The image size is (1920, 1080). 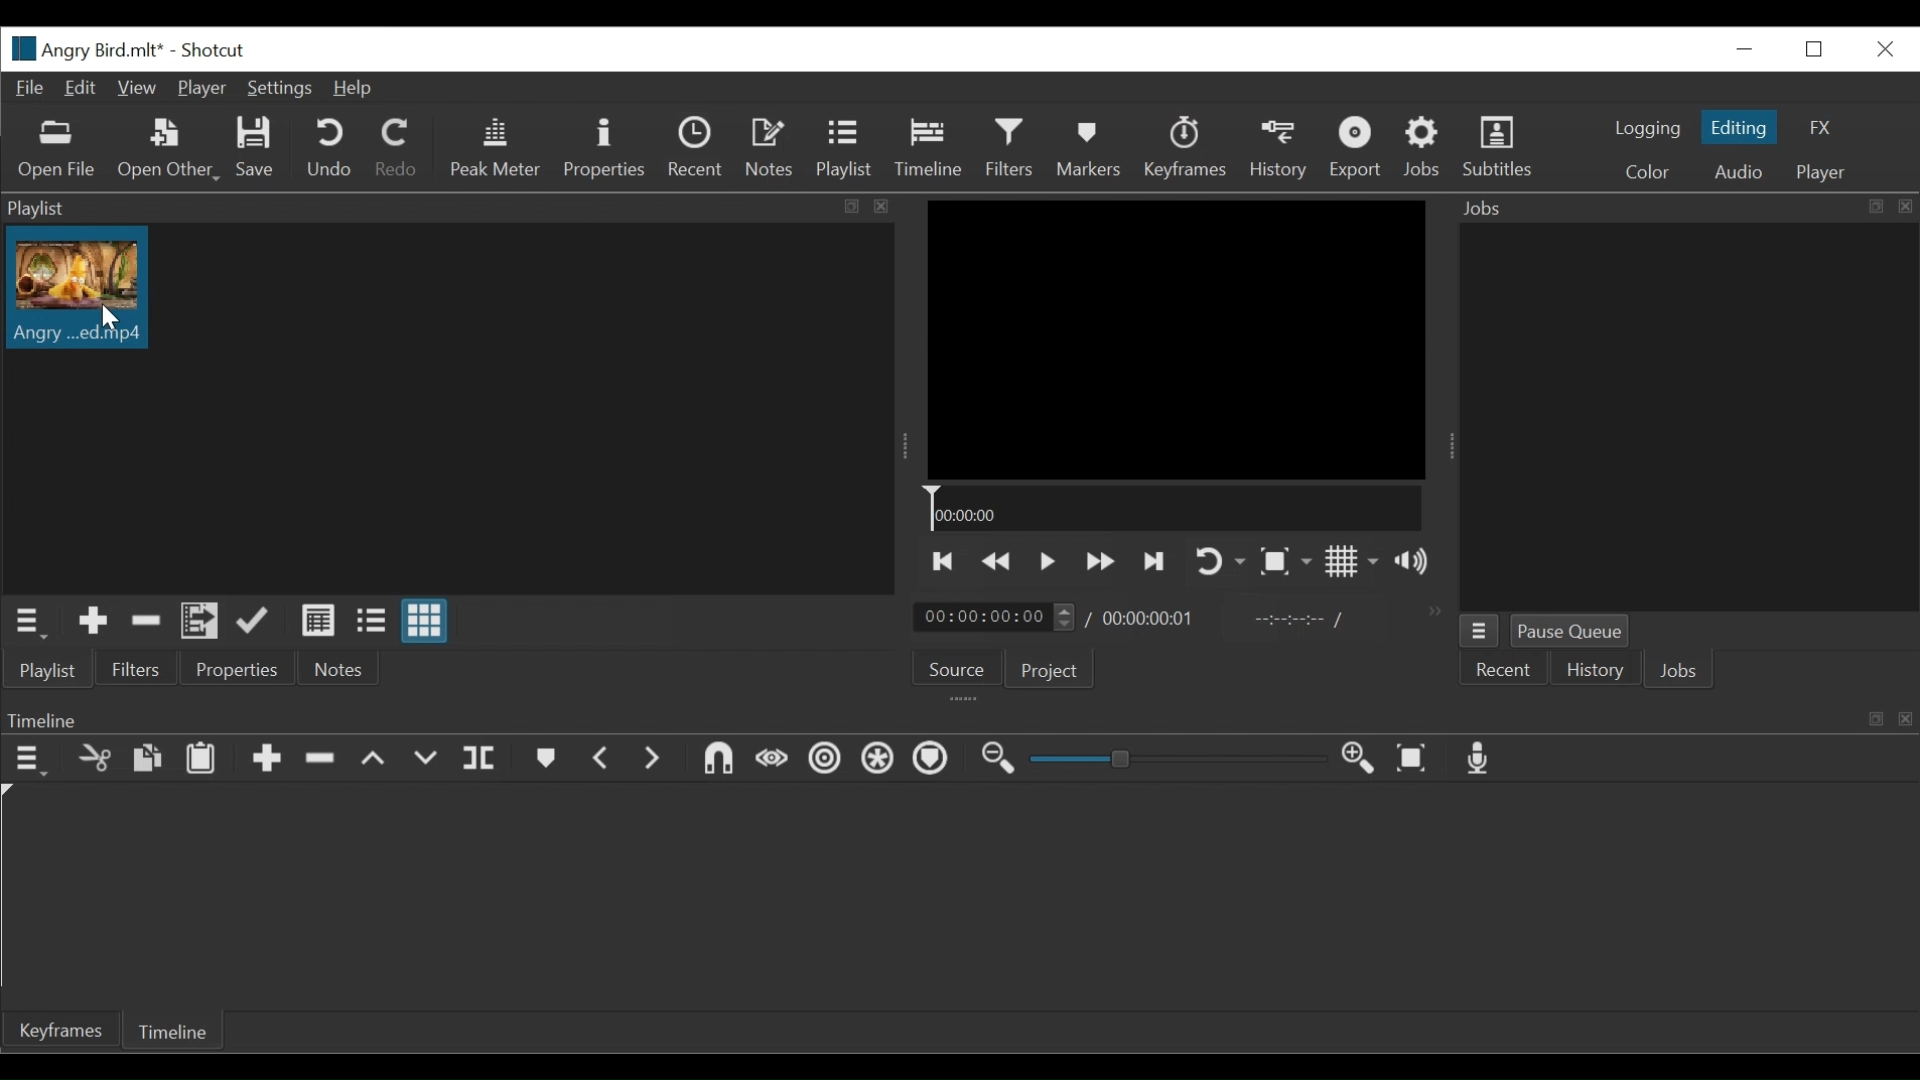 I want to click on Redo, so click(x=394, y=146).